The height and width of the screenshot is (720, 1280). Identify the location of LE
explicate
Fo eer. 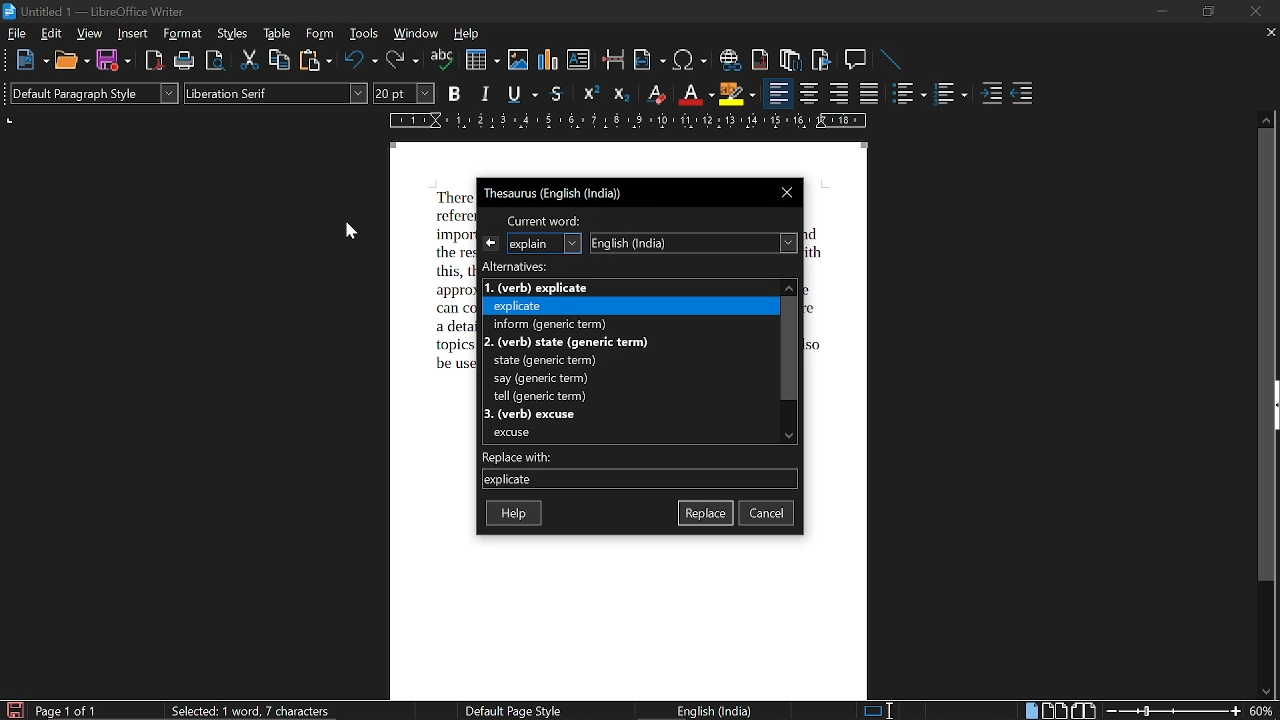
(628, 305).